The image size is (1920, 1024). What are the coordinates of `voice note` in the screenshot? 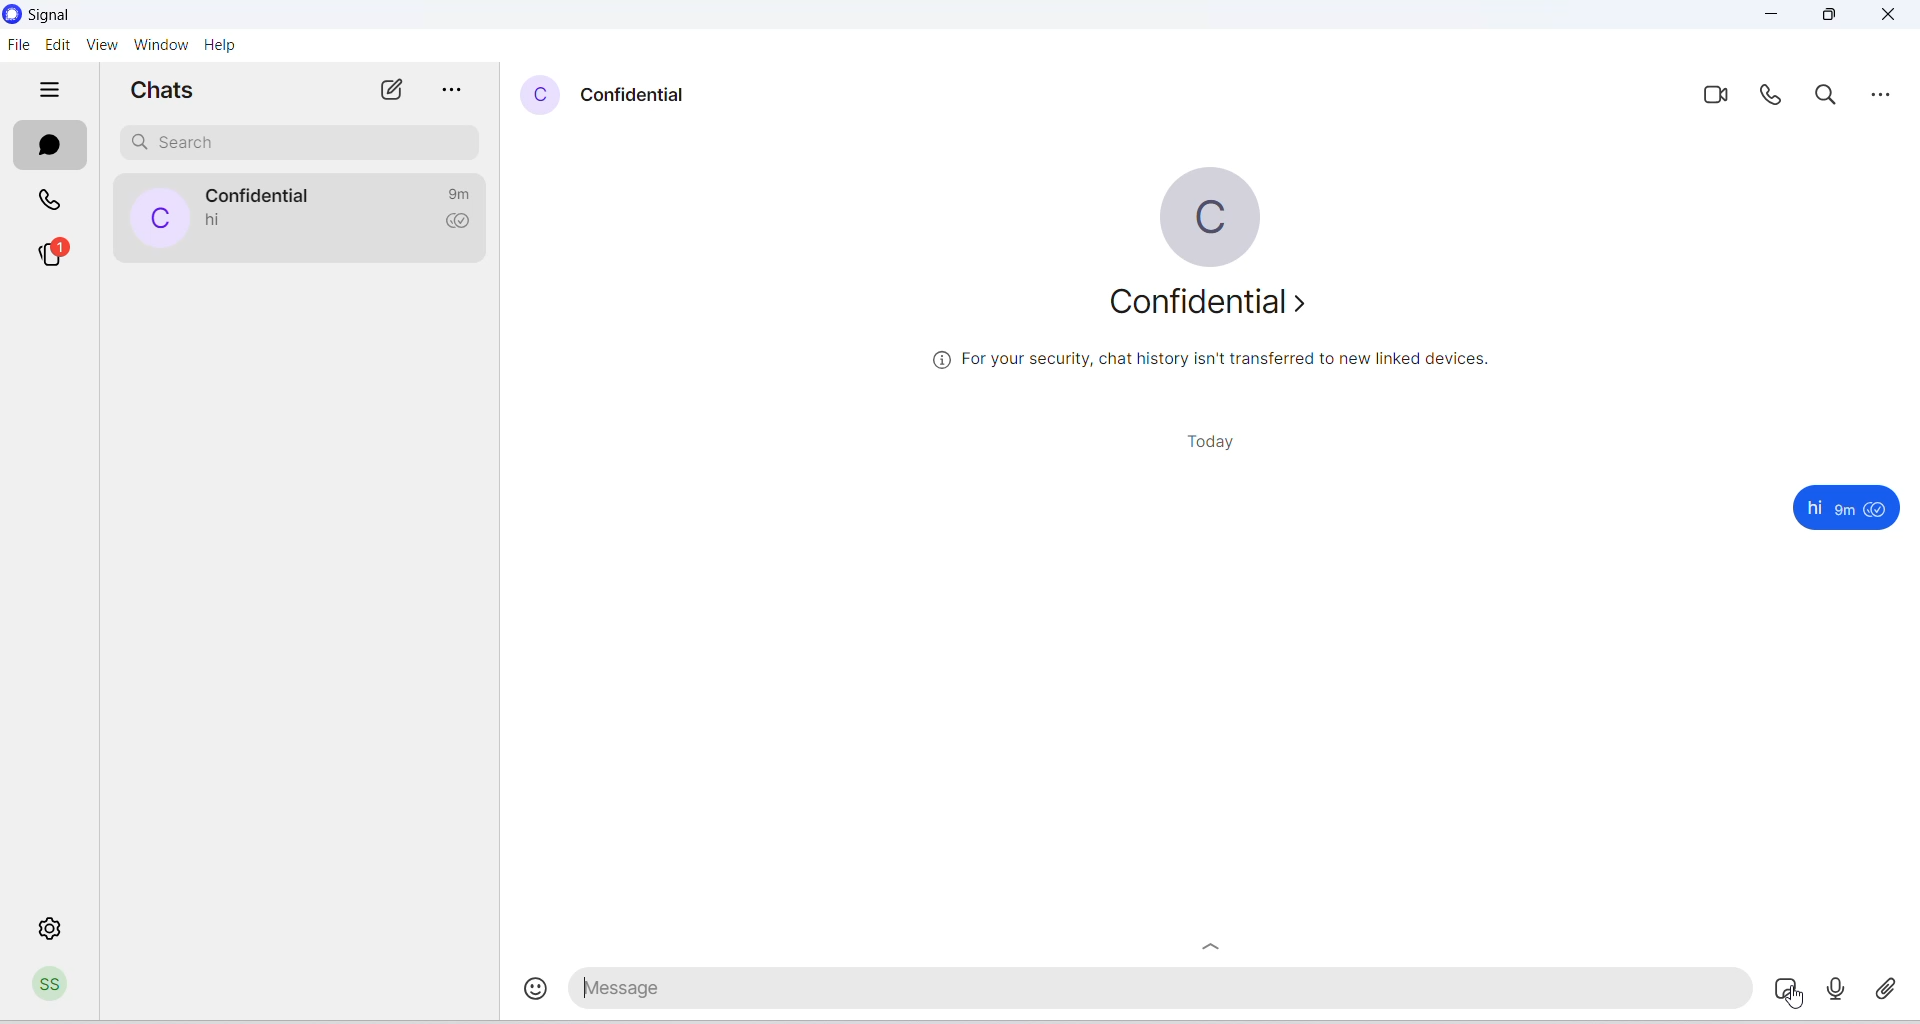 It's located at (1837, 989).